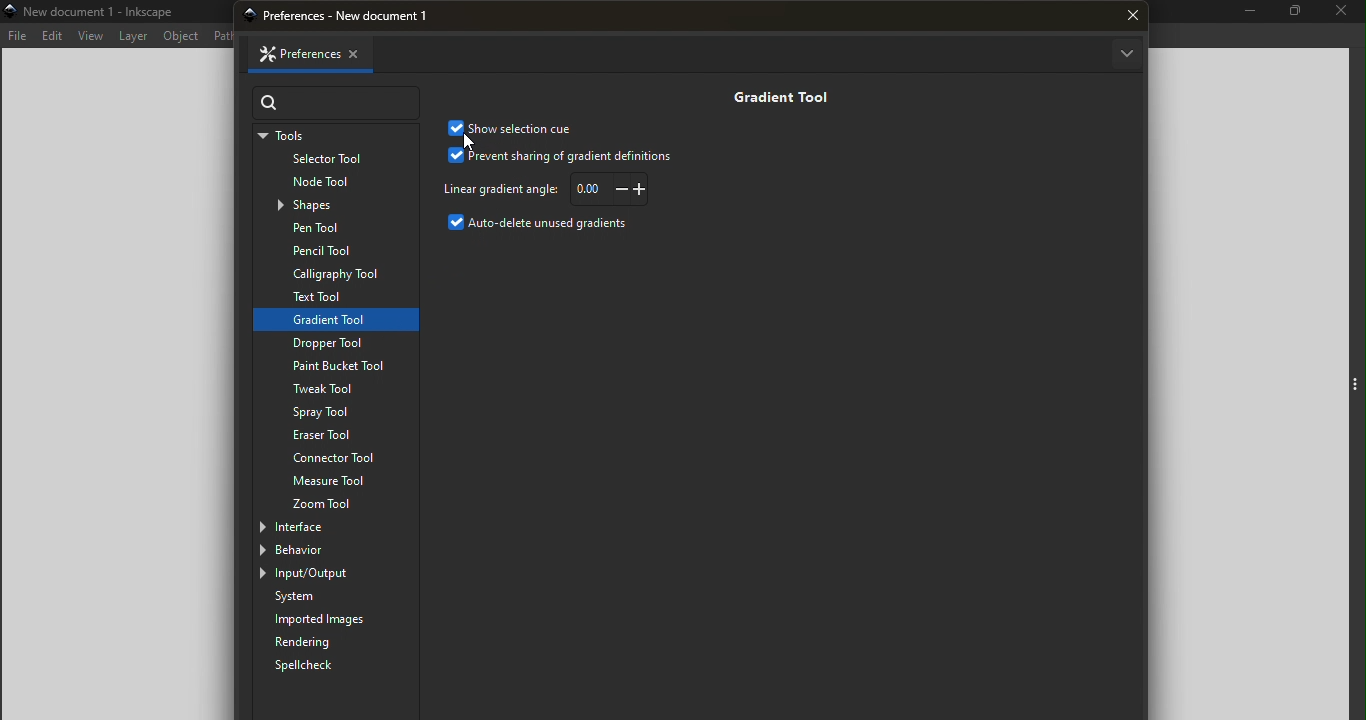 Image resolution: width=1366 pixels, height=720 pixels. What do you see at coordinates (333, 251) in the screenshot?
I see `Pencil tool` at bounding box center [333, 251].